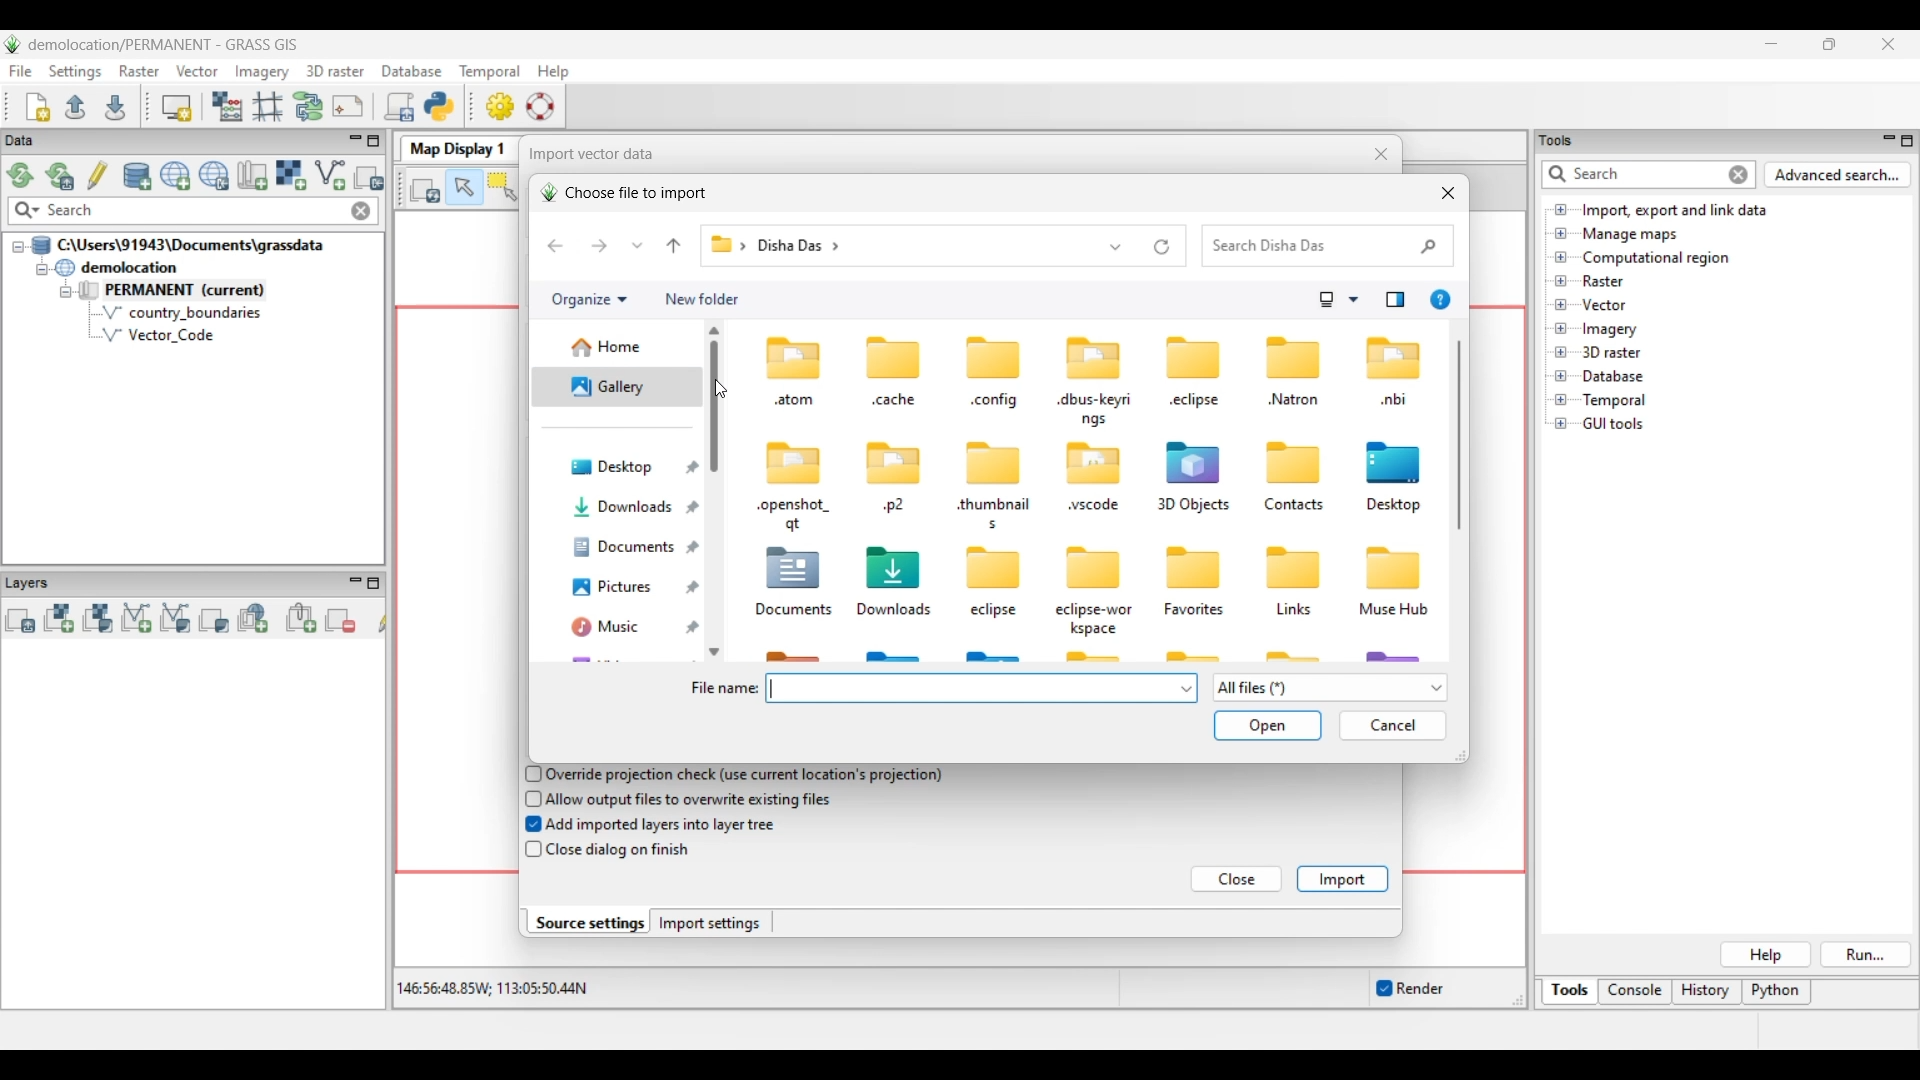 This screenshot has width=1920, height=1080. I want to click on Double click to see files under Vector, so click(1603, 305).